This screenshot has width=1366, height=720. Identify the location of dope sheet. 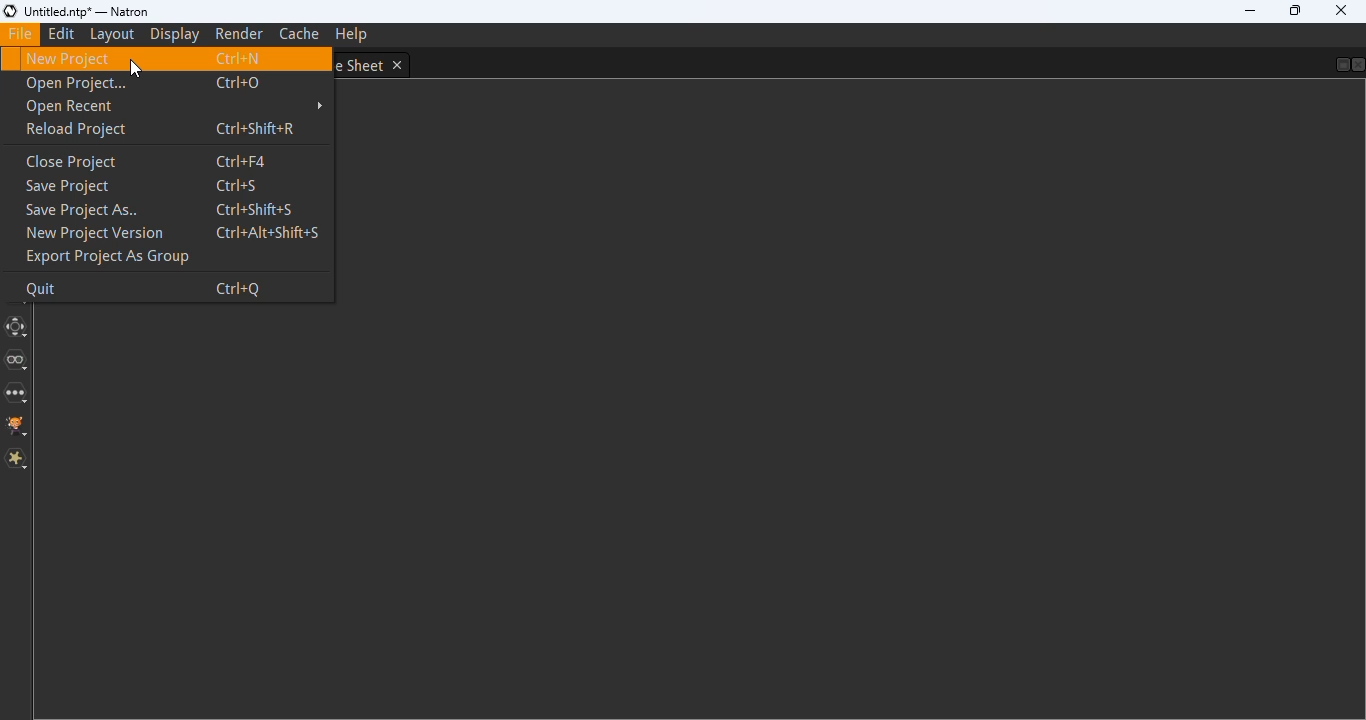
(361, 66).